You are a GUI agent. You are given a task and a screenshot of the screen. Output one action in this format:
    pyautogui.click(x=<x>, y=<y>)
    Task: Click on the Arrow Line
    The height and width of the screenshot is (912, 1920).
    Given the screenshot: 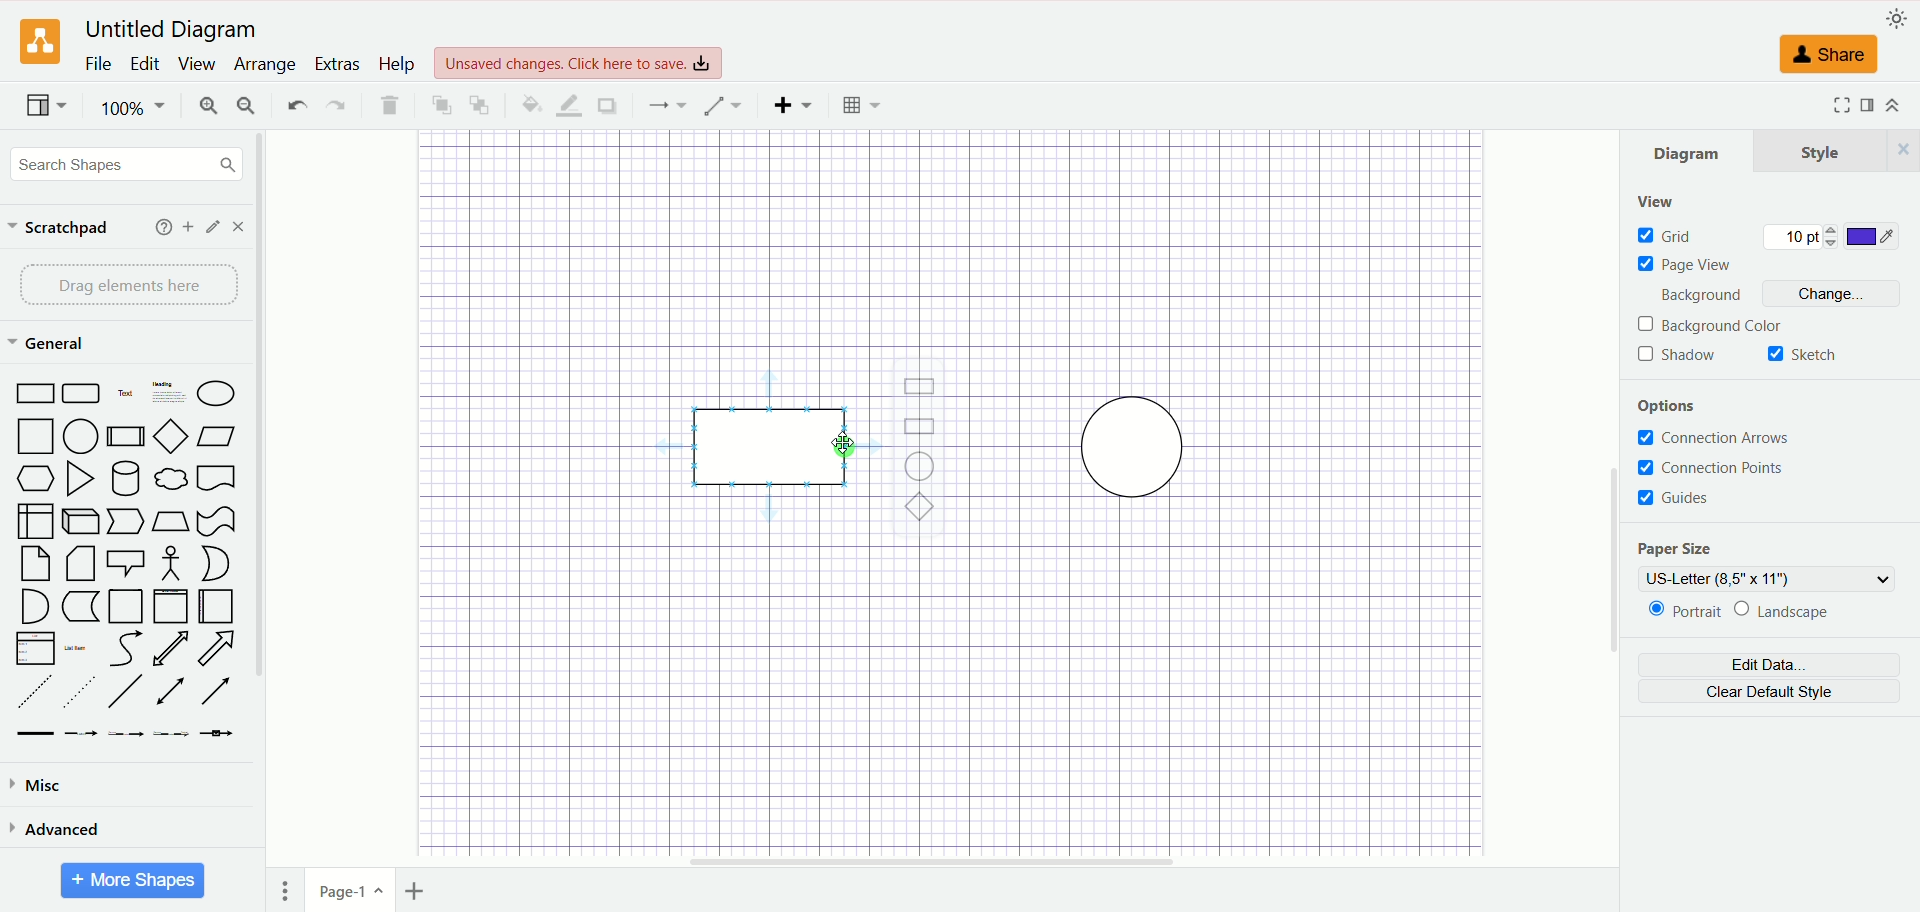 What is the action you would take?
    pyautogui.click(x=216, y=694)
    